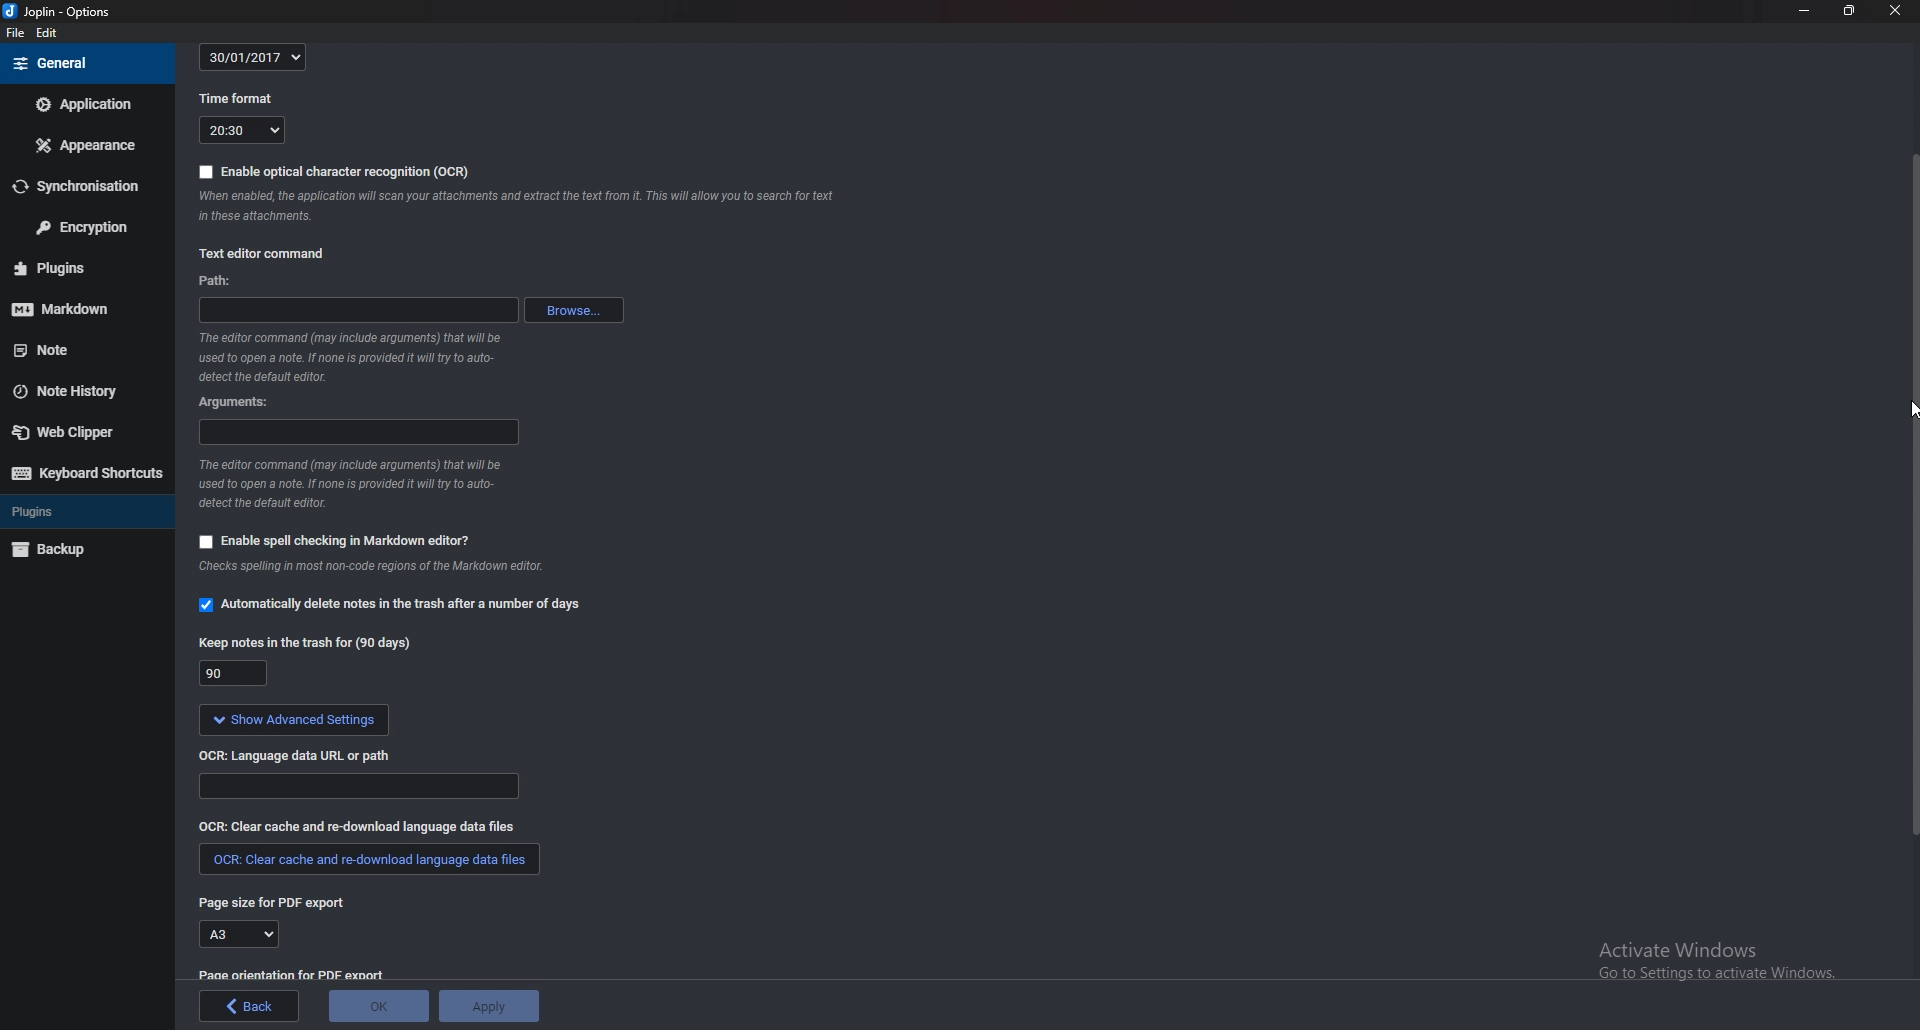 This screenshot has height=1030, width=1920. I want to click on info, so click(416, 571).